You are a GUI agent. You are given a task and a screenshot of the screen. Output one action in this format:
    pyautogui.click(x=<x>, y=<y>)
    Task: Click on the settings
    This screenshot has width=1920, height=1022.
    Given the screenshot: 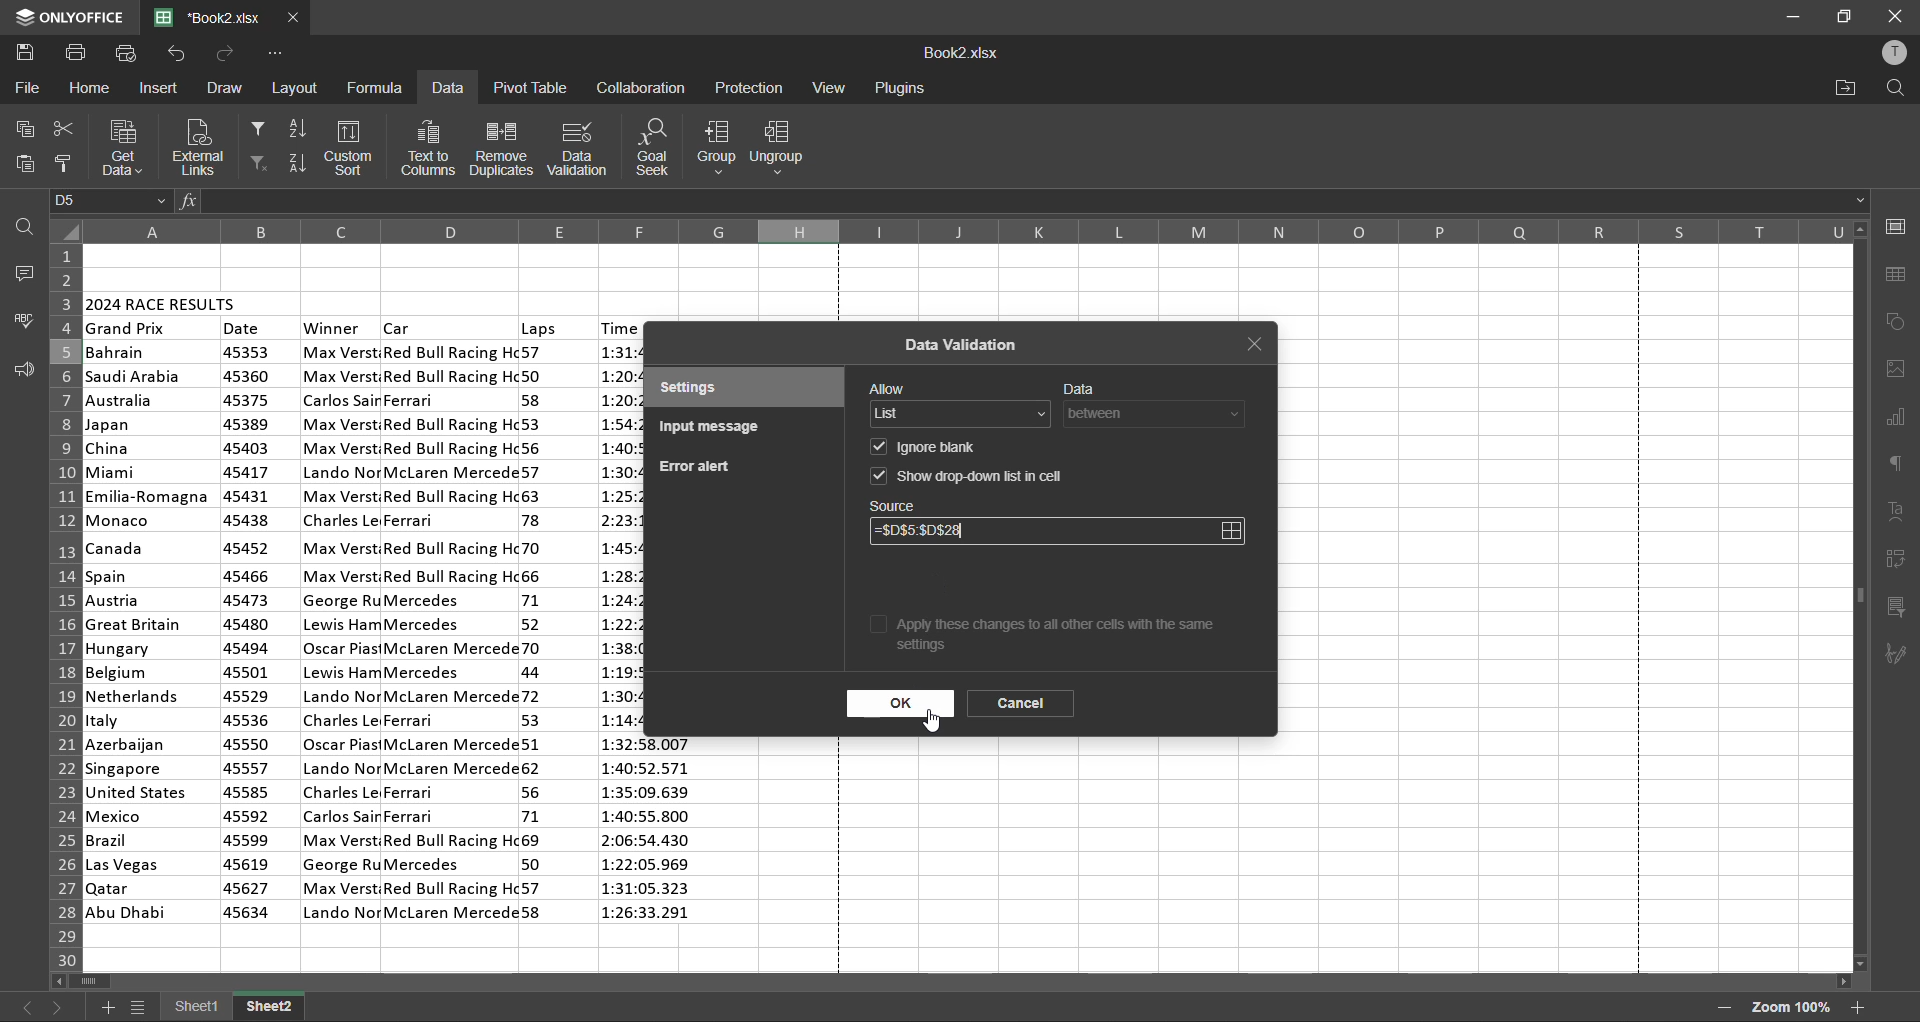 What is the action you would take?
    pyautogui.click(x=722, y=389)
    